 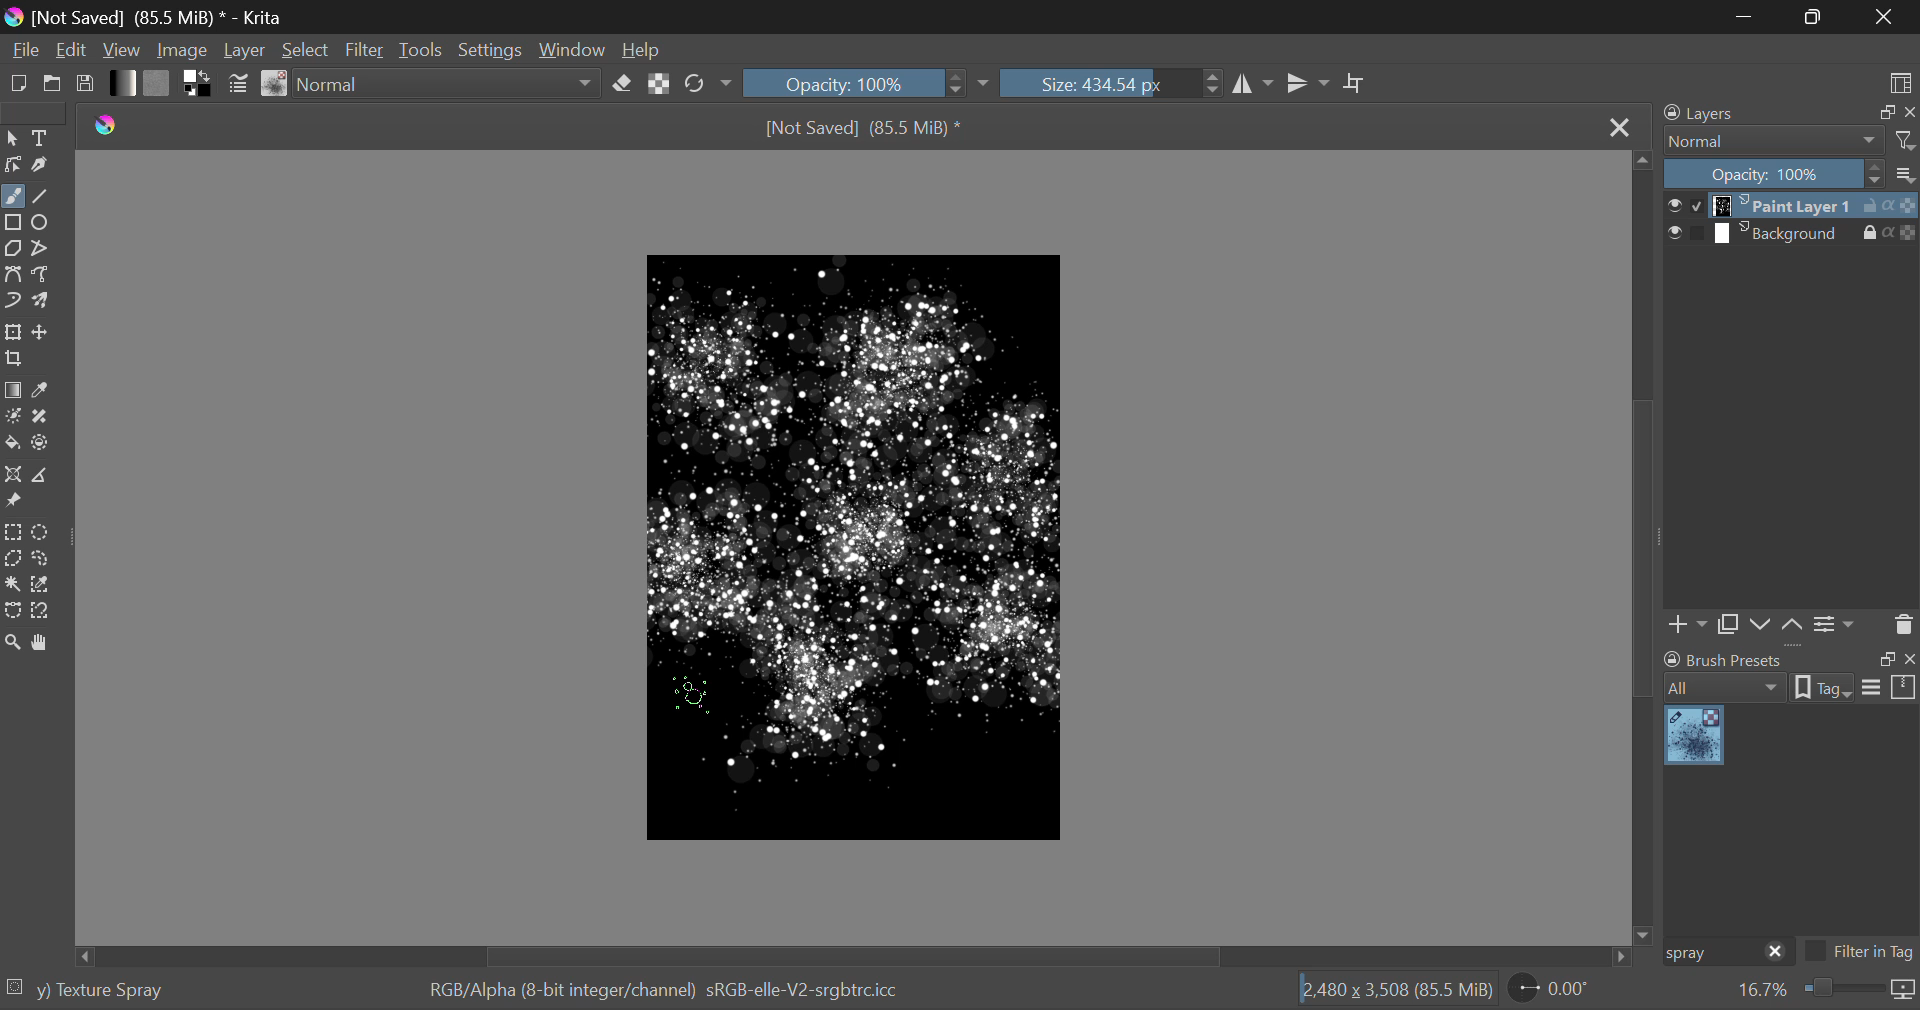 I want to click on Continuous Fill, so click(x=12, y=582).